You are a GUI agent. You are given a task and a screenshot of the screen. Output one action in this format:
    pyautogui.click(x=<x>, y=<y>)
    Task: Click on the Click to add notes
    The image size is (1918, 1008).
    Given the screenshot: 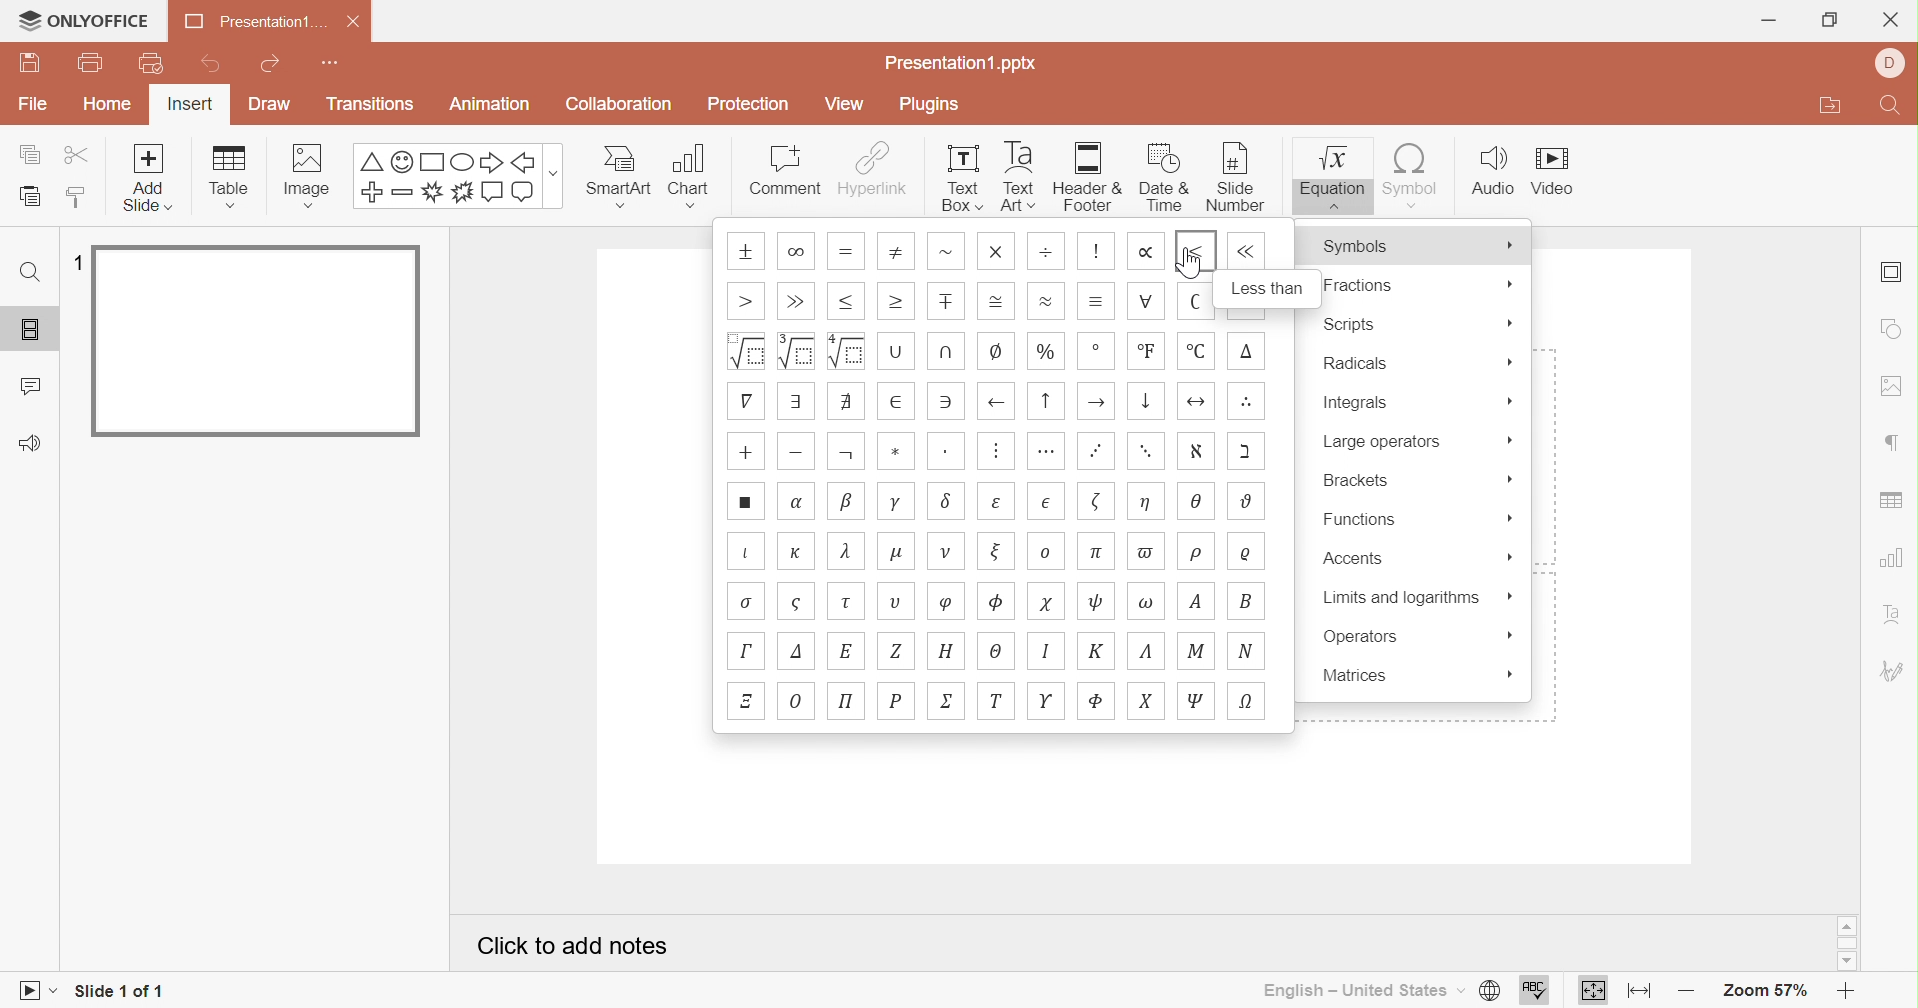 What is the action you would take?
    pyautogui.click(x=570, y=945)
    